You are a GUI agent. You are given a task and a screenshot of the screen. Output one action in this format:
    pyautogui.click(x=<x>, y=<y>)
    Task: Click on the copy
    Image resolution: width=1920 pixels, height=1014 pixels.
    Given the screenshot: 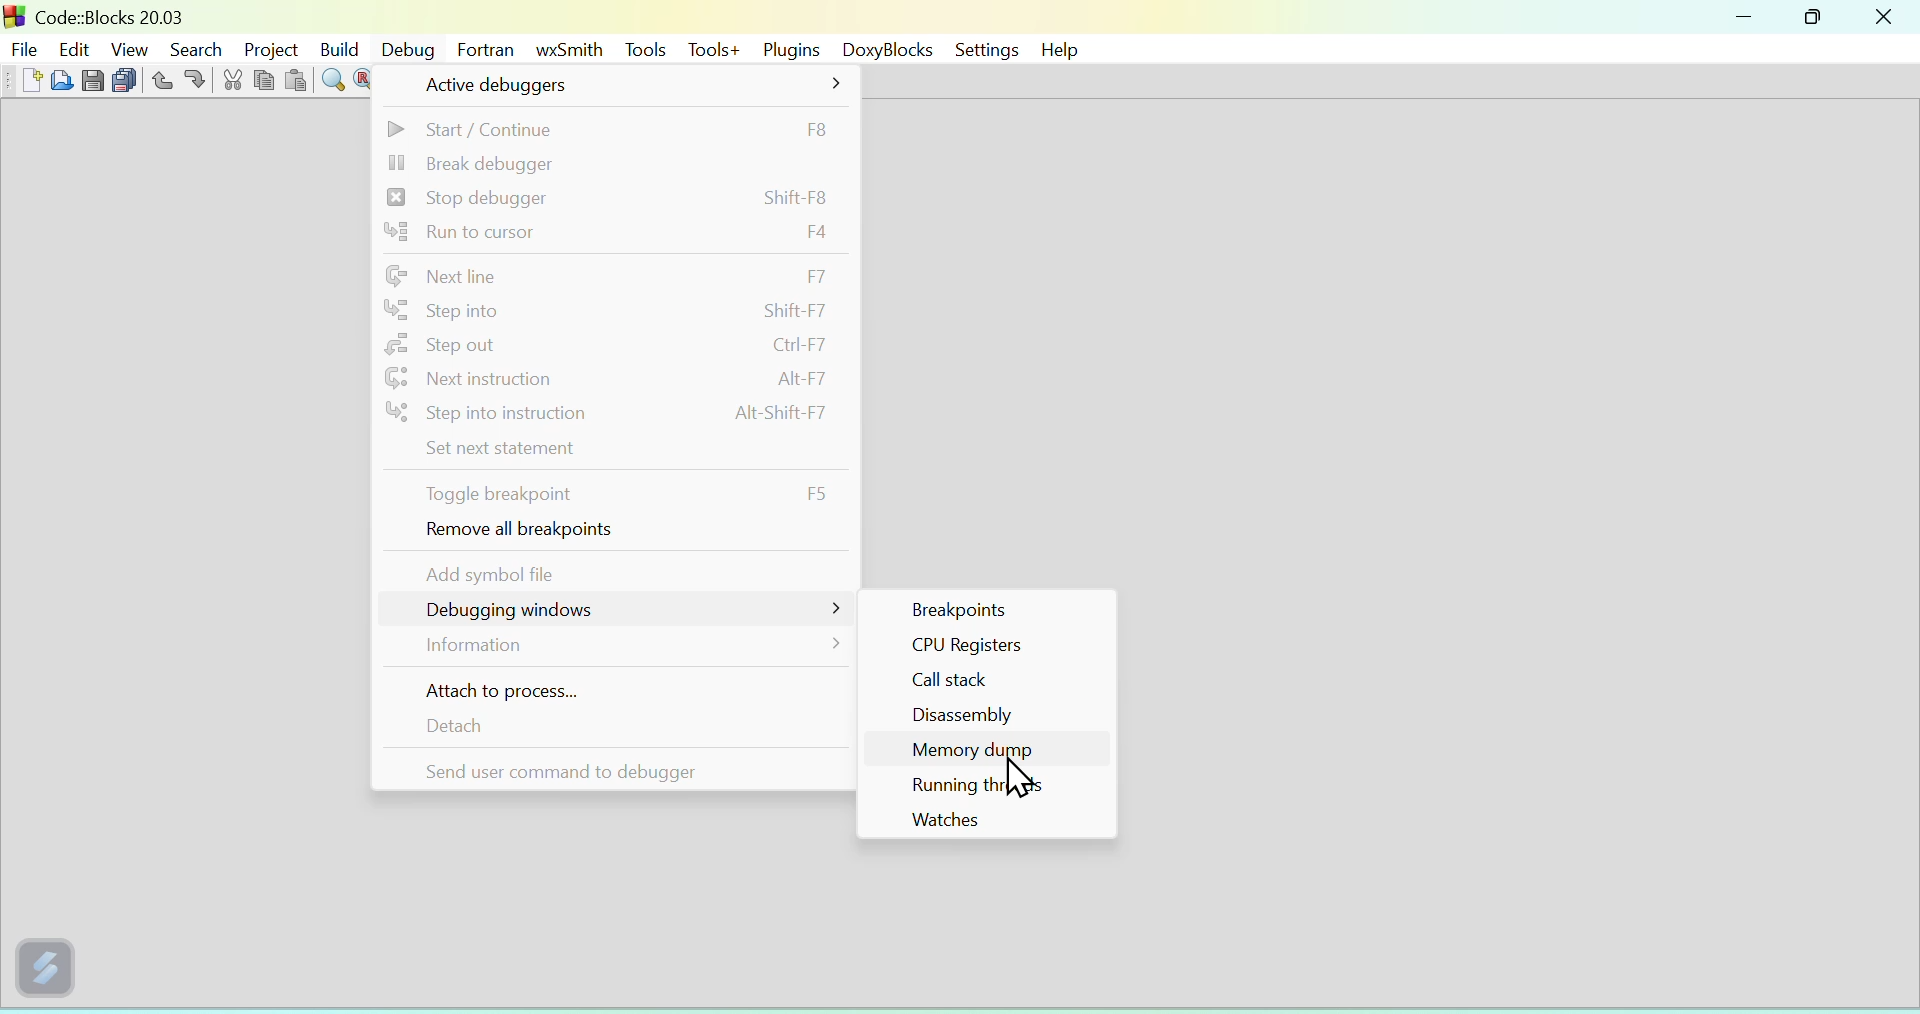 What is the action you would take?
    pyautogui.click(x=264, y=80)
    